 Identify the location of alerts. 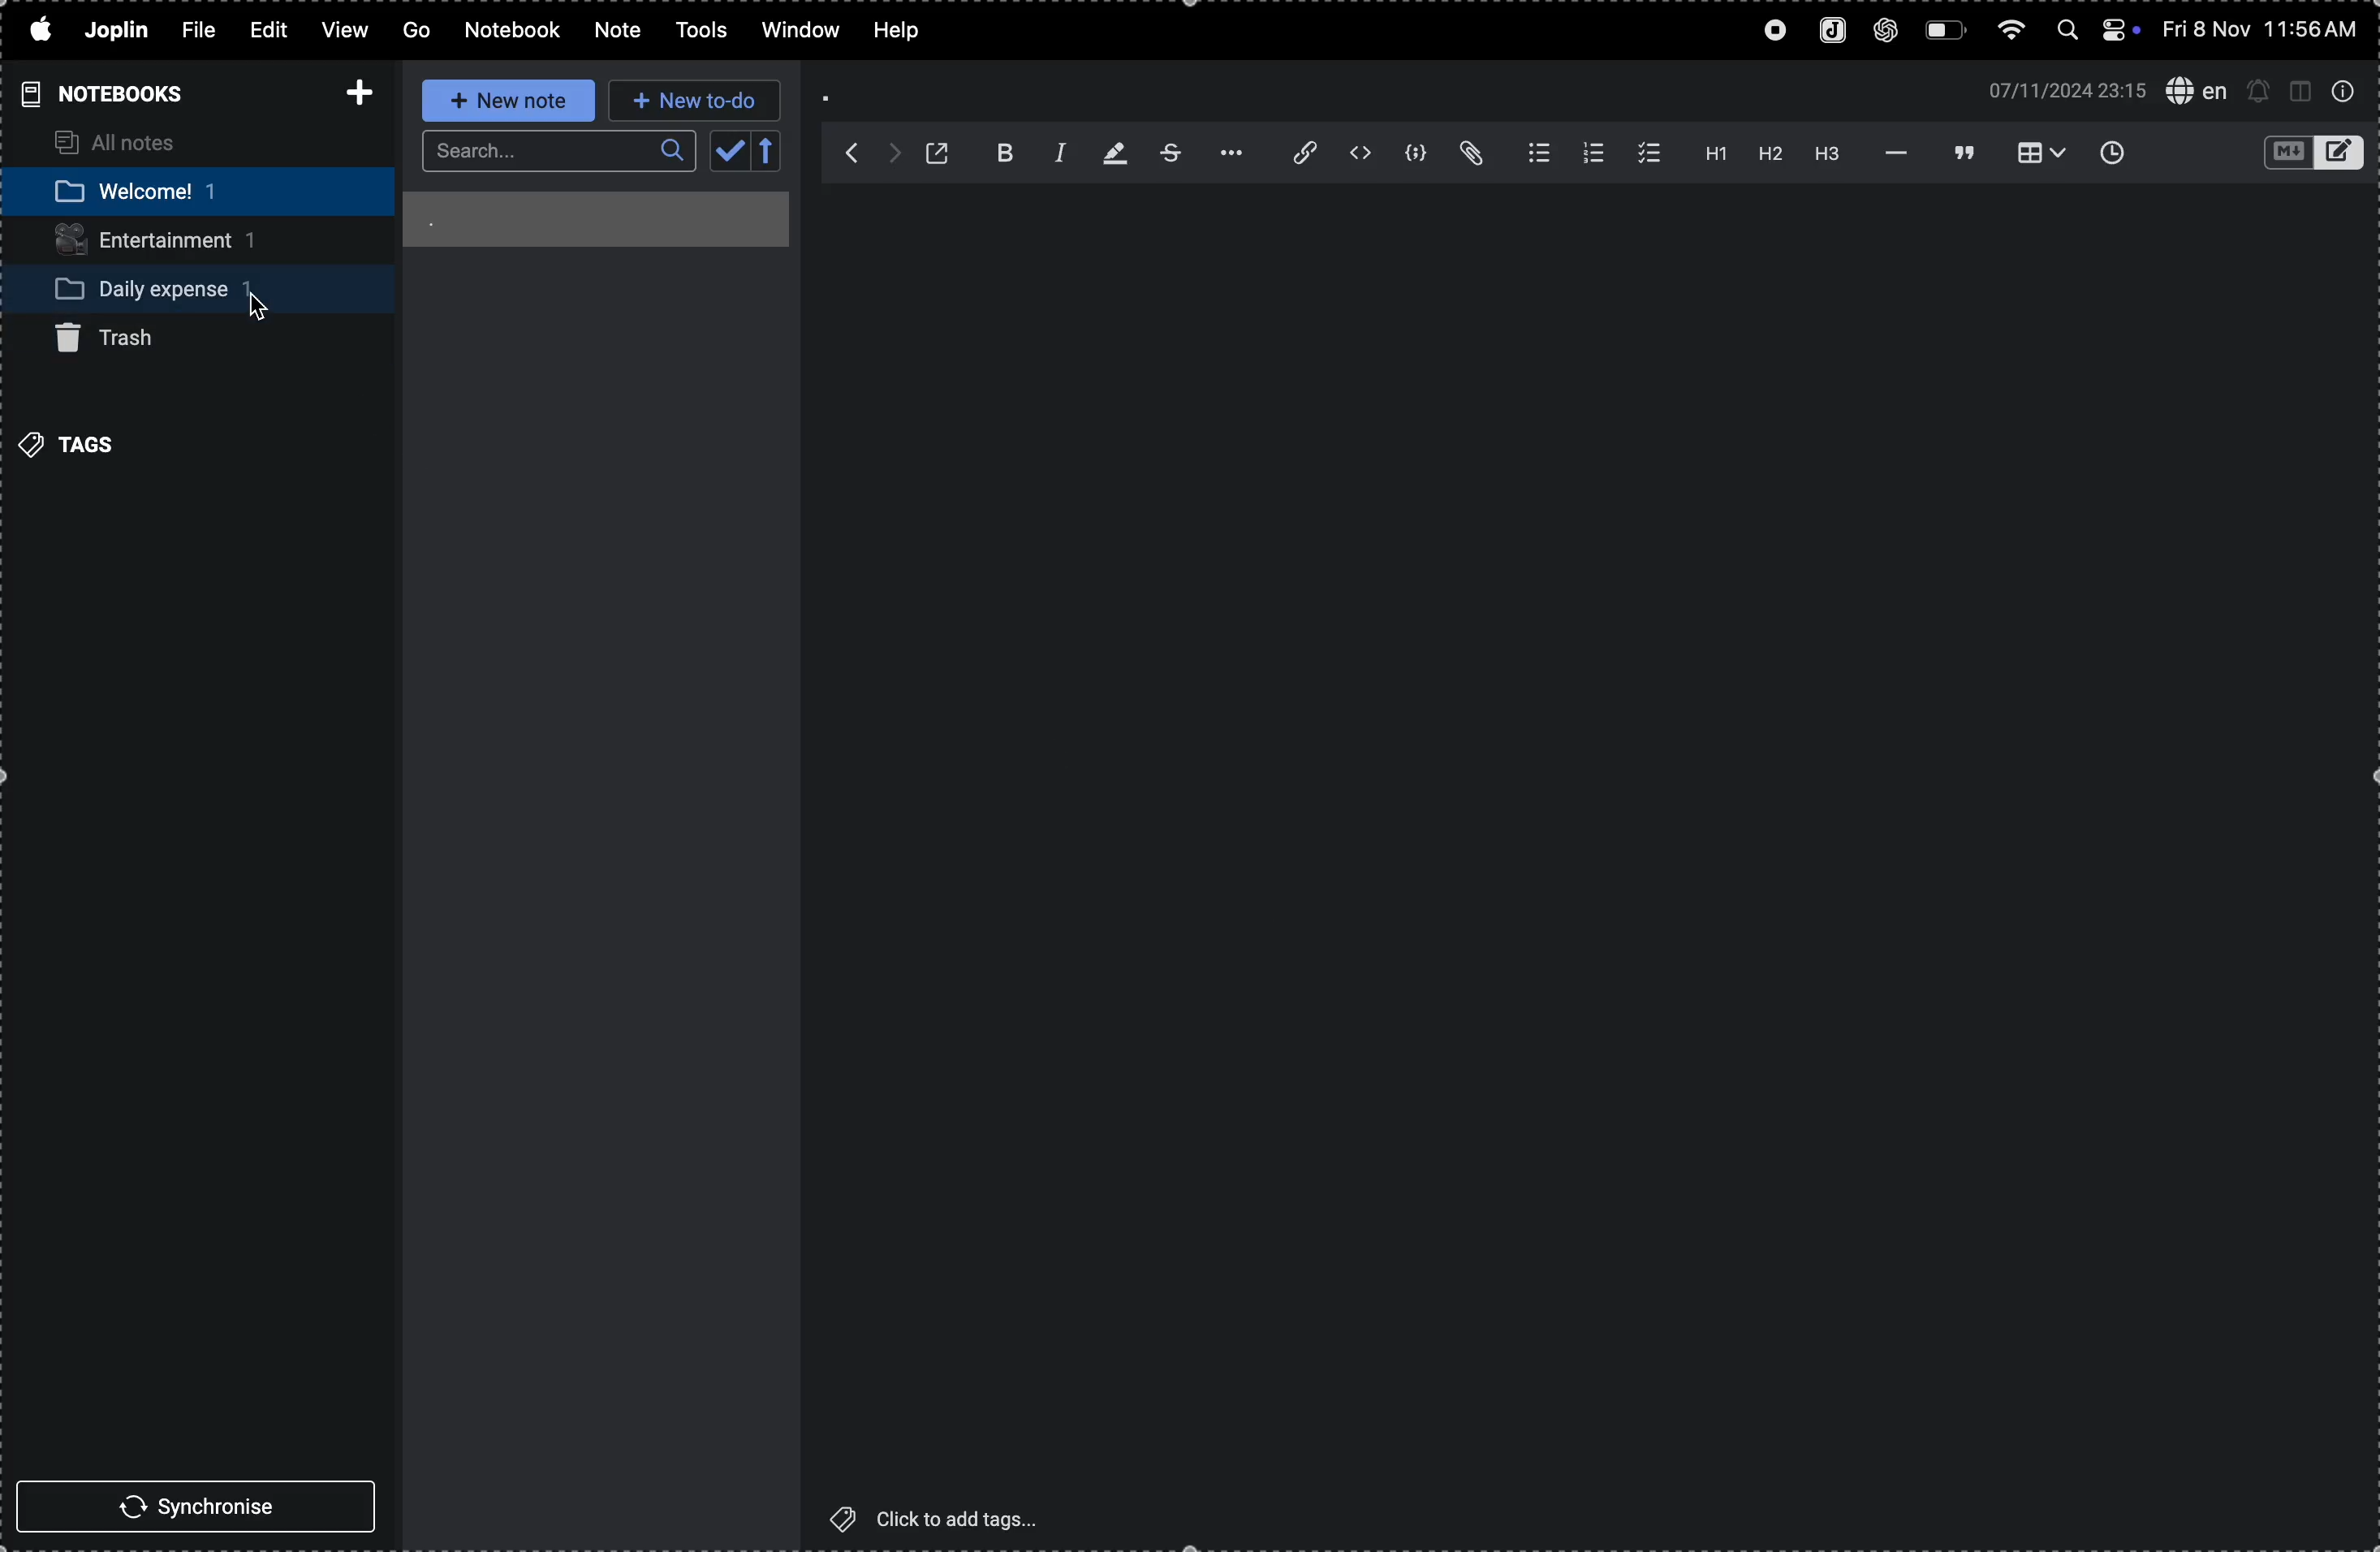
(2259, 90).